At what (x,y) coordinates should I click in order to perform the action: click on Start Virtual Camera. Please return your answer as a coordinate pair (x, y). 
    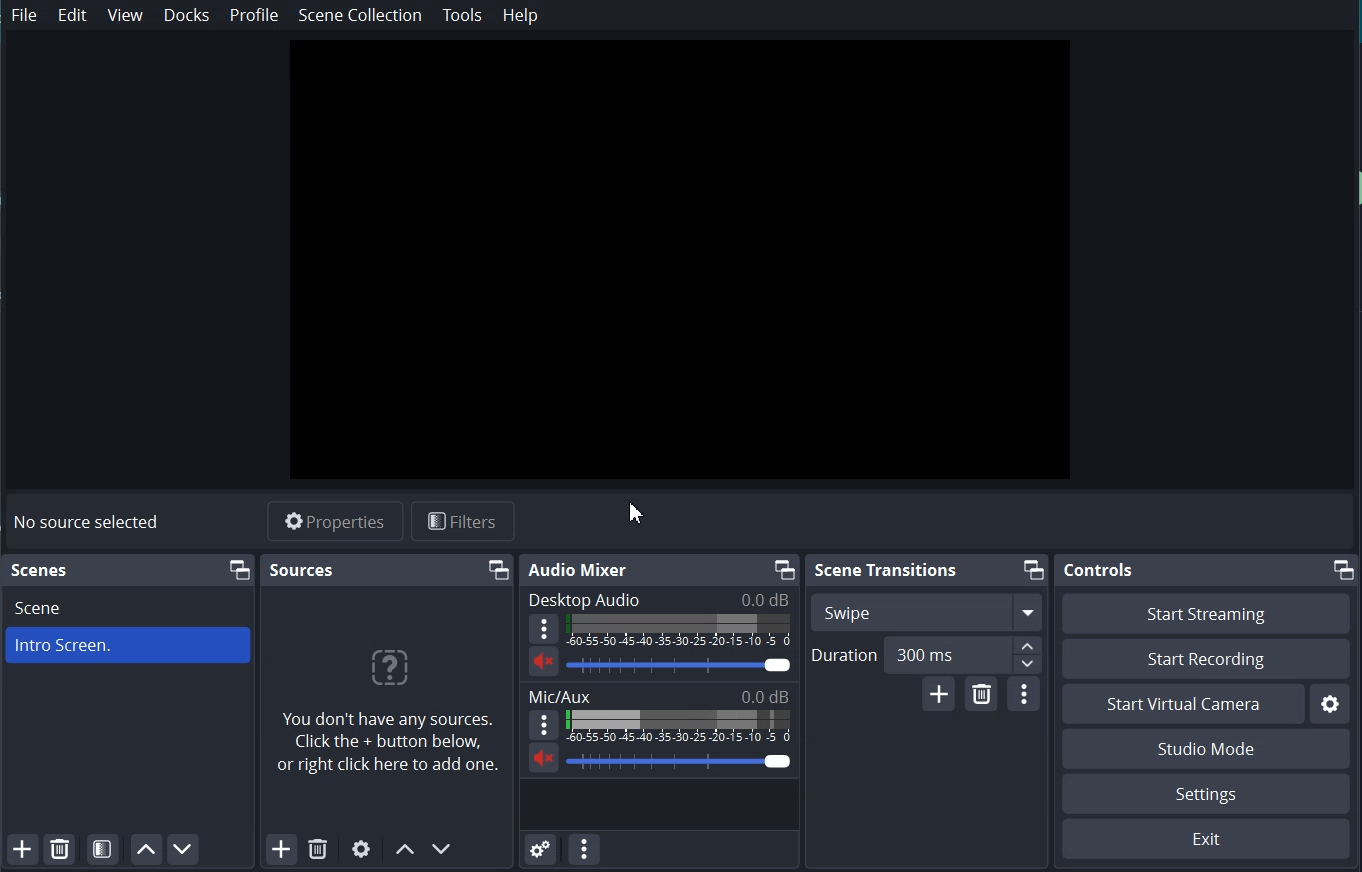
    Looking at the image, I should click on (1183, 704).